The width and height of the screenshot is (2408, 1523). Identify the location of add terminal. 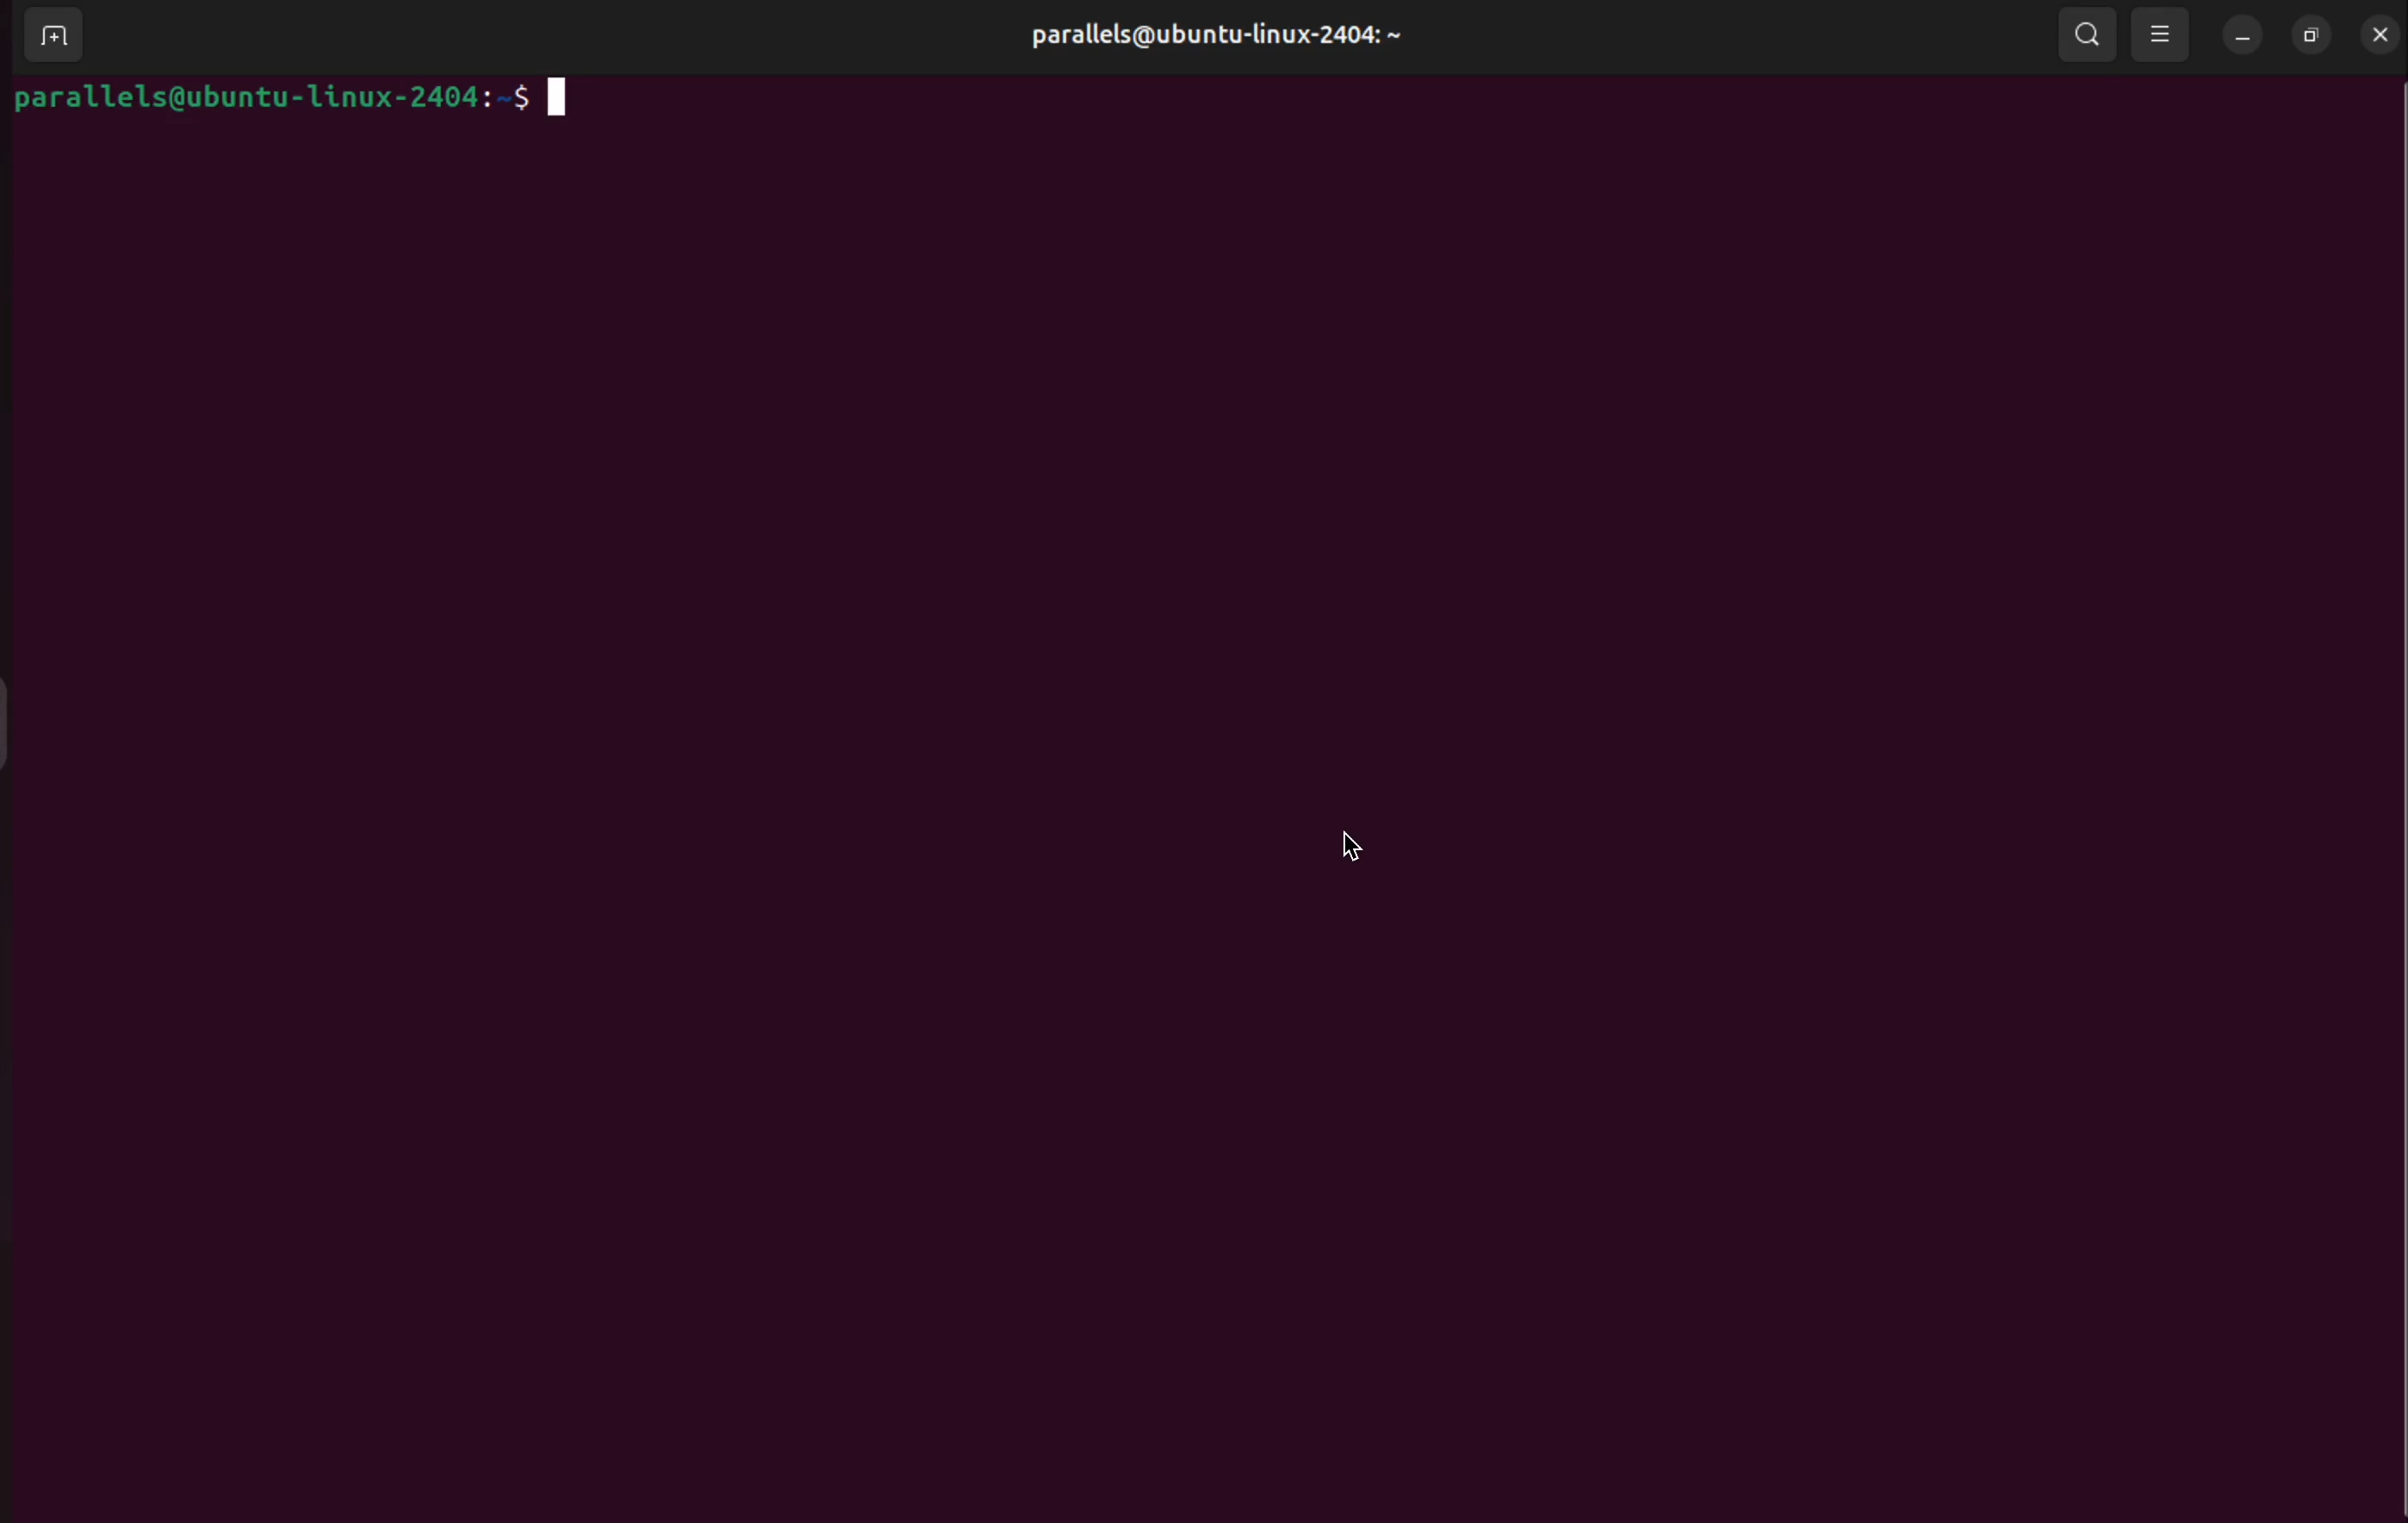
(47, 38).